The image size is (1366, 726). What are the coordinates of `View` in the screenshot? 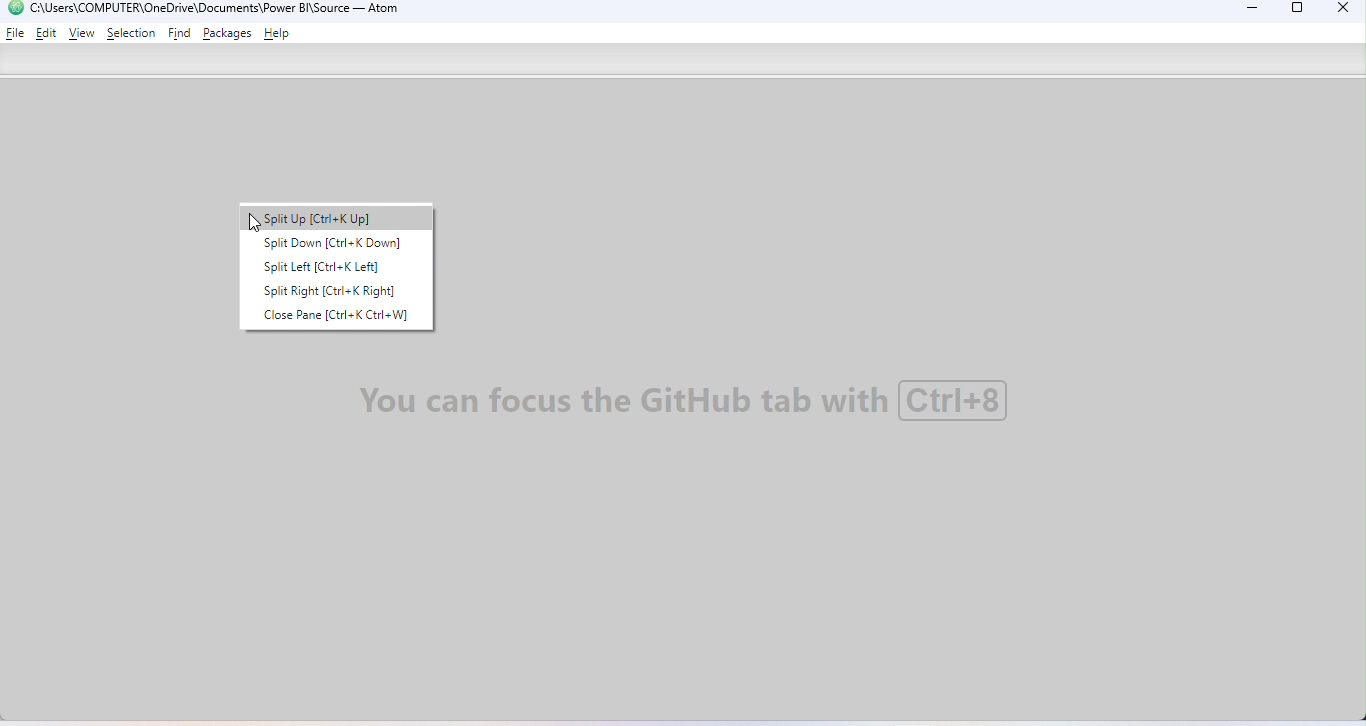 It's located at (82, 34).